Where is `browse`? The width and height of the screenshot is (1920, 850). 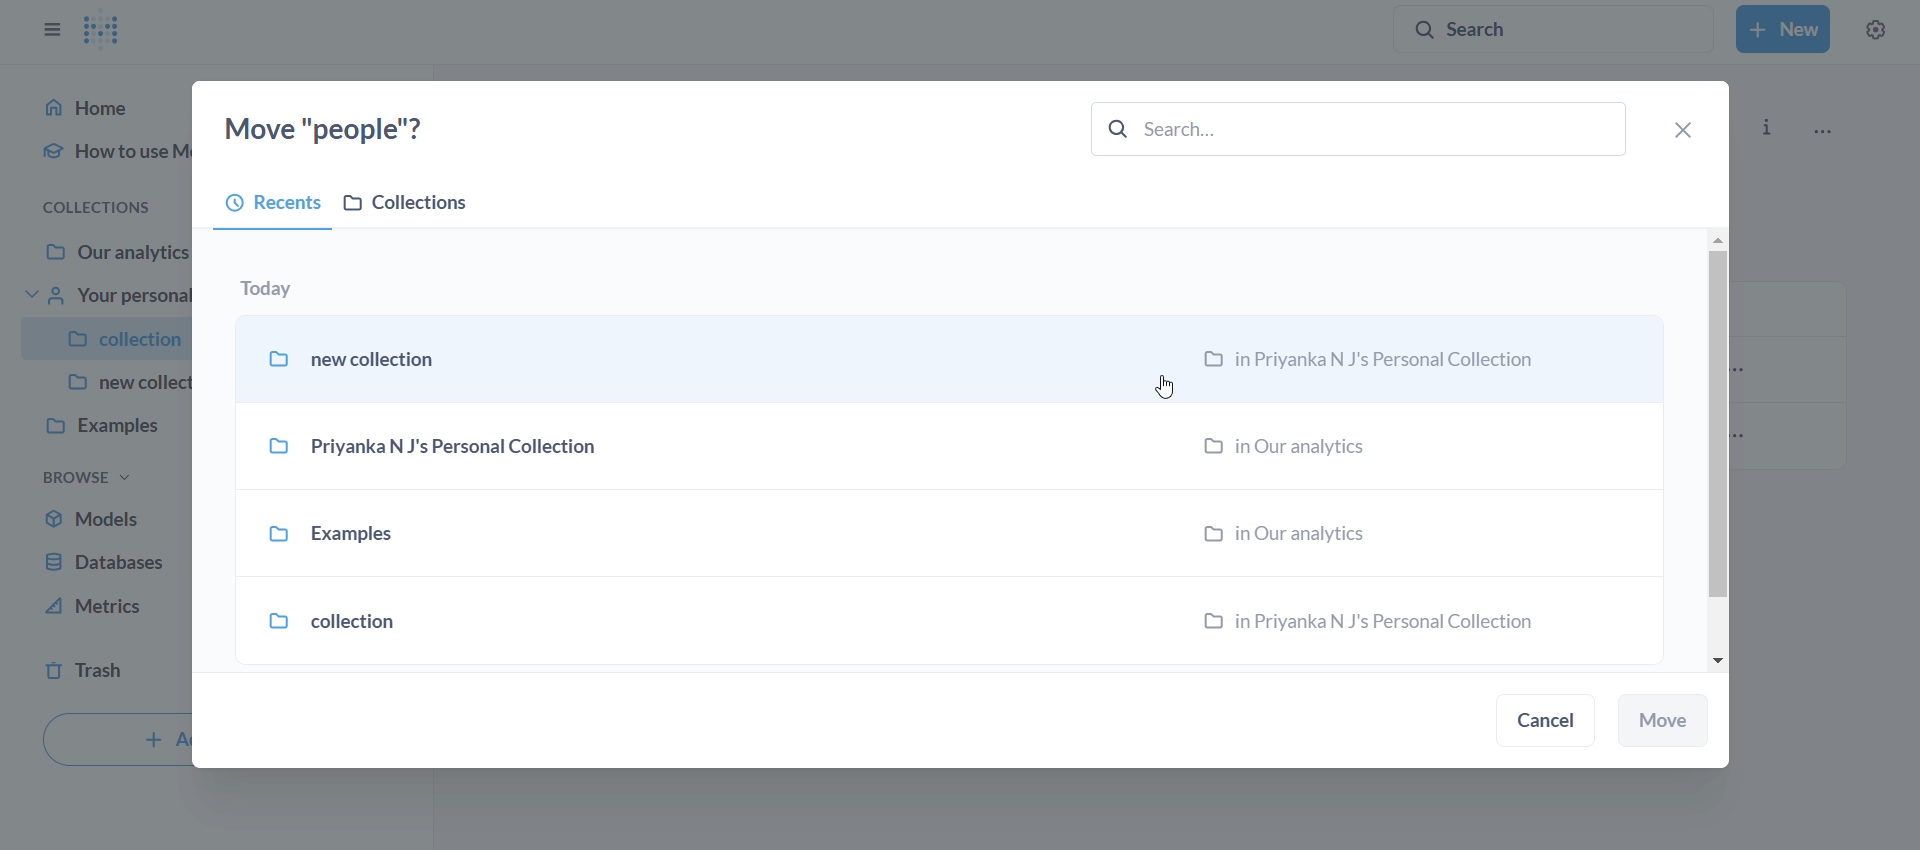 browse is located at coordinates (87, 476).